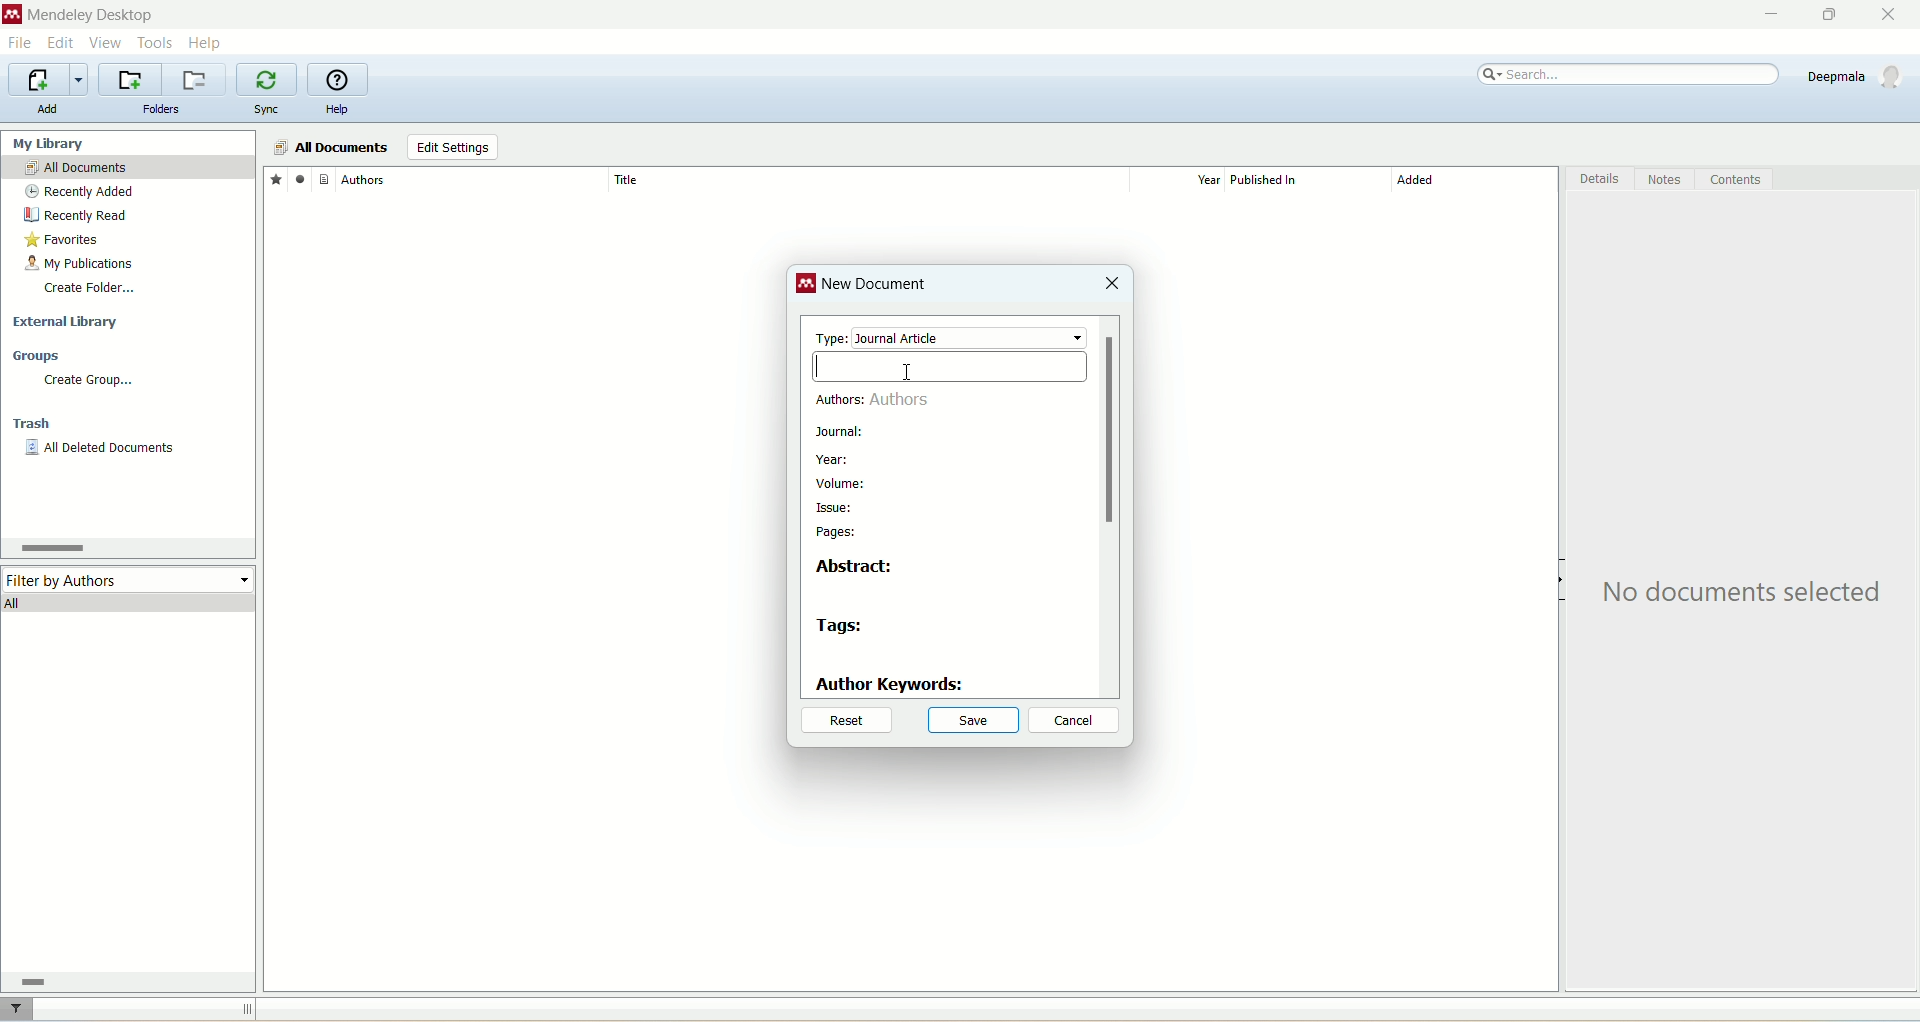  Describe the element at coordinates (275, 178) in the screenshot. I see `favorites` at that location.